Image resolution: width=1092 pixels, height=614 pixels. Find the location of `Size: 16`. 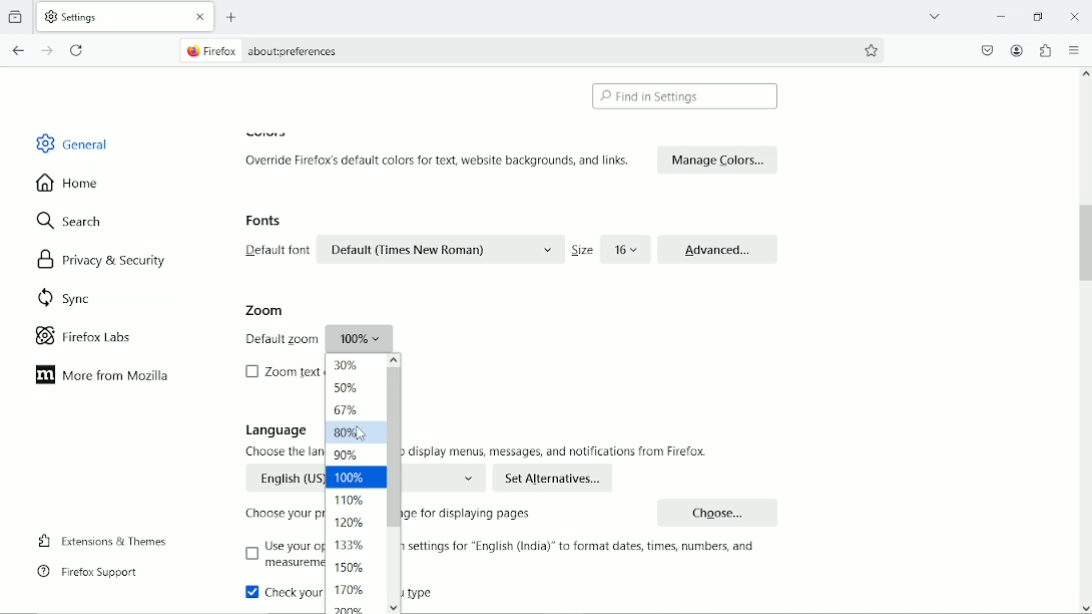

Size: 16 is located at coordinates (608, 250).